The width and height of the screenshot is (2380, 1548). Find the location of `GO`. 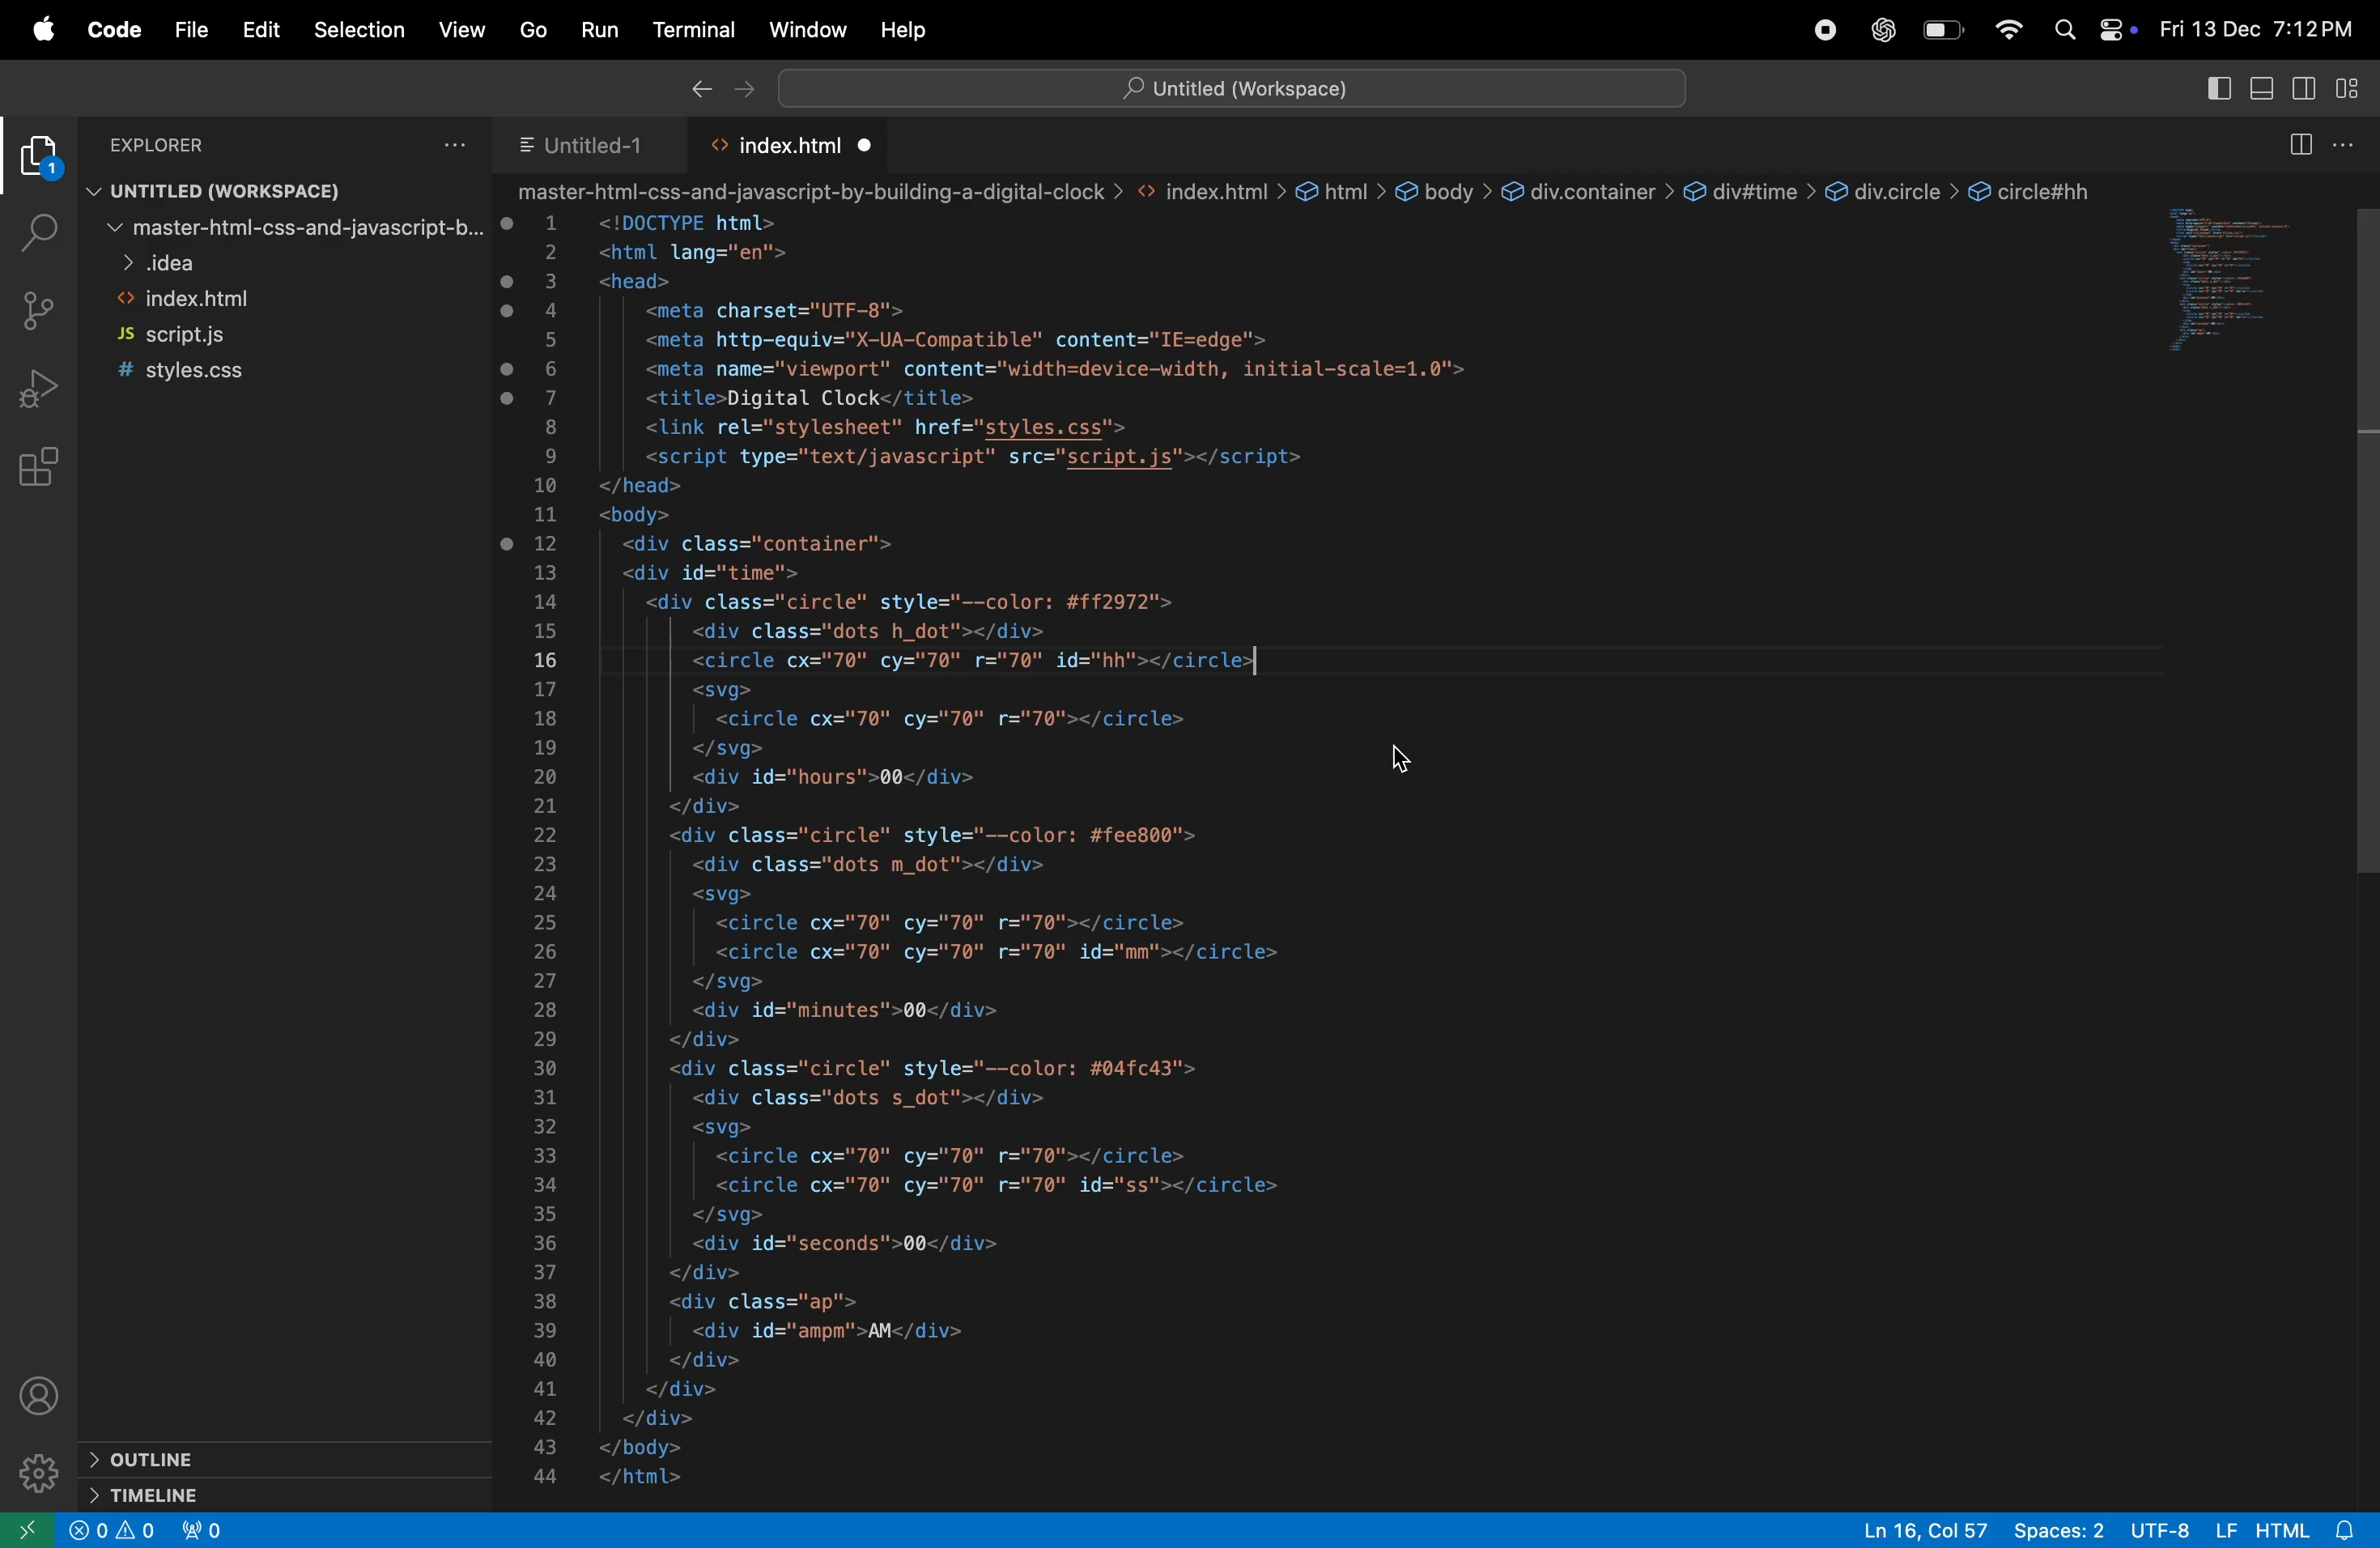

GO is located at coordinates (532, 27).